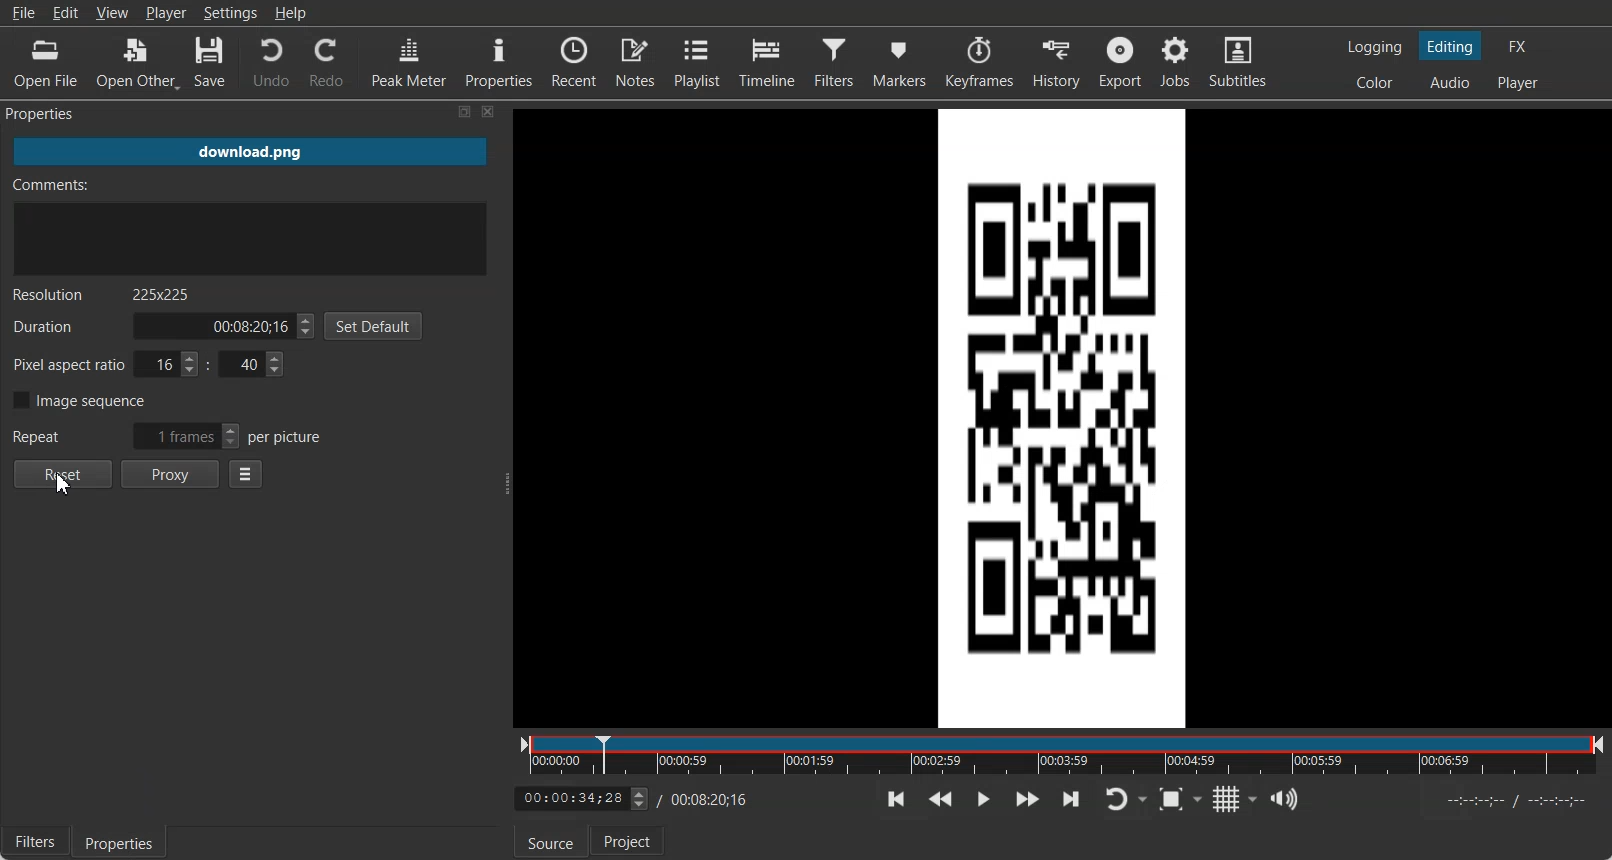  Describe the element at coordinates (34, 841) in the screenshot. I see `Filters` at that location.